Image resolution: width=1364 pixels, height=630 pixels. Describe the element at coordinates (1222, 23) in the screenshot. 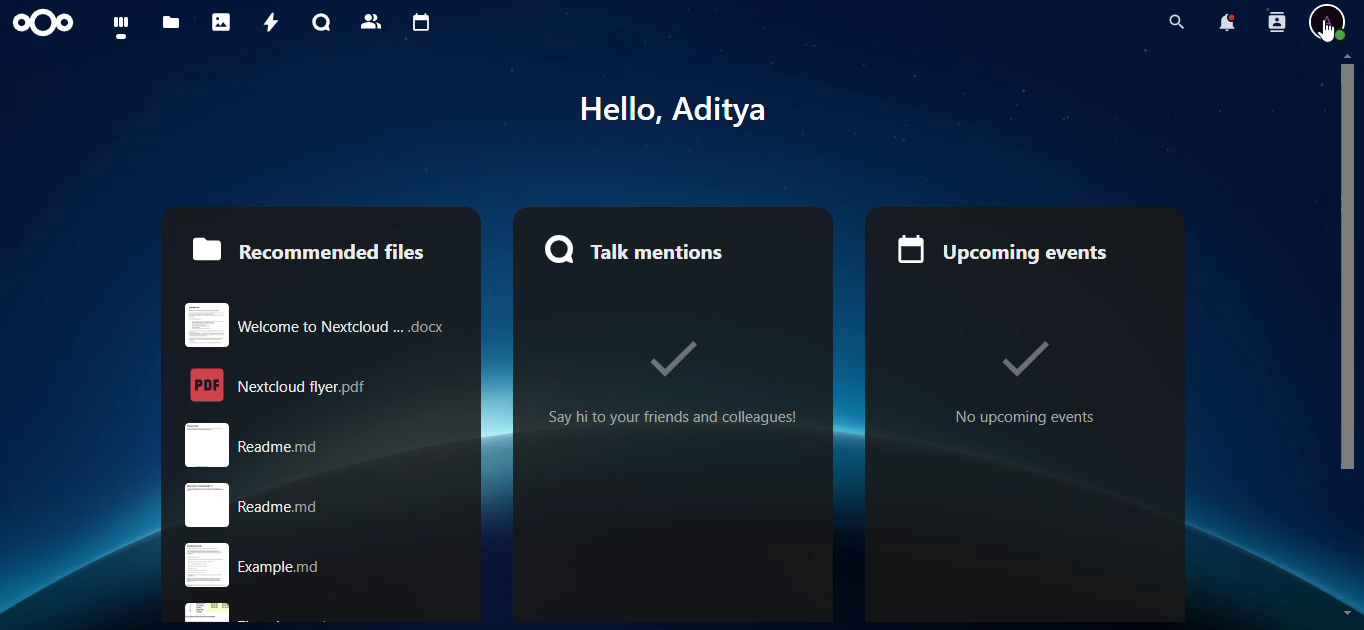

I see `notifications` at that location.